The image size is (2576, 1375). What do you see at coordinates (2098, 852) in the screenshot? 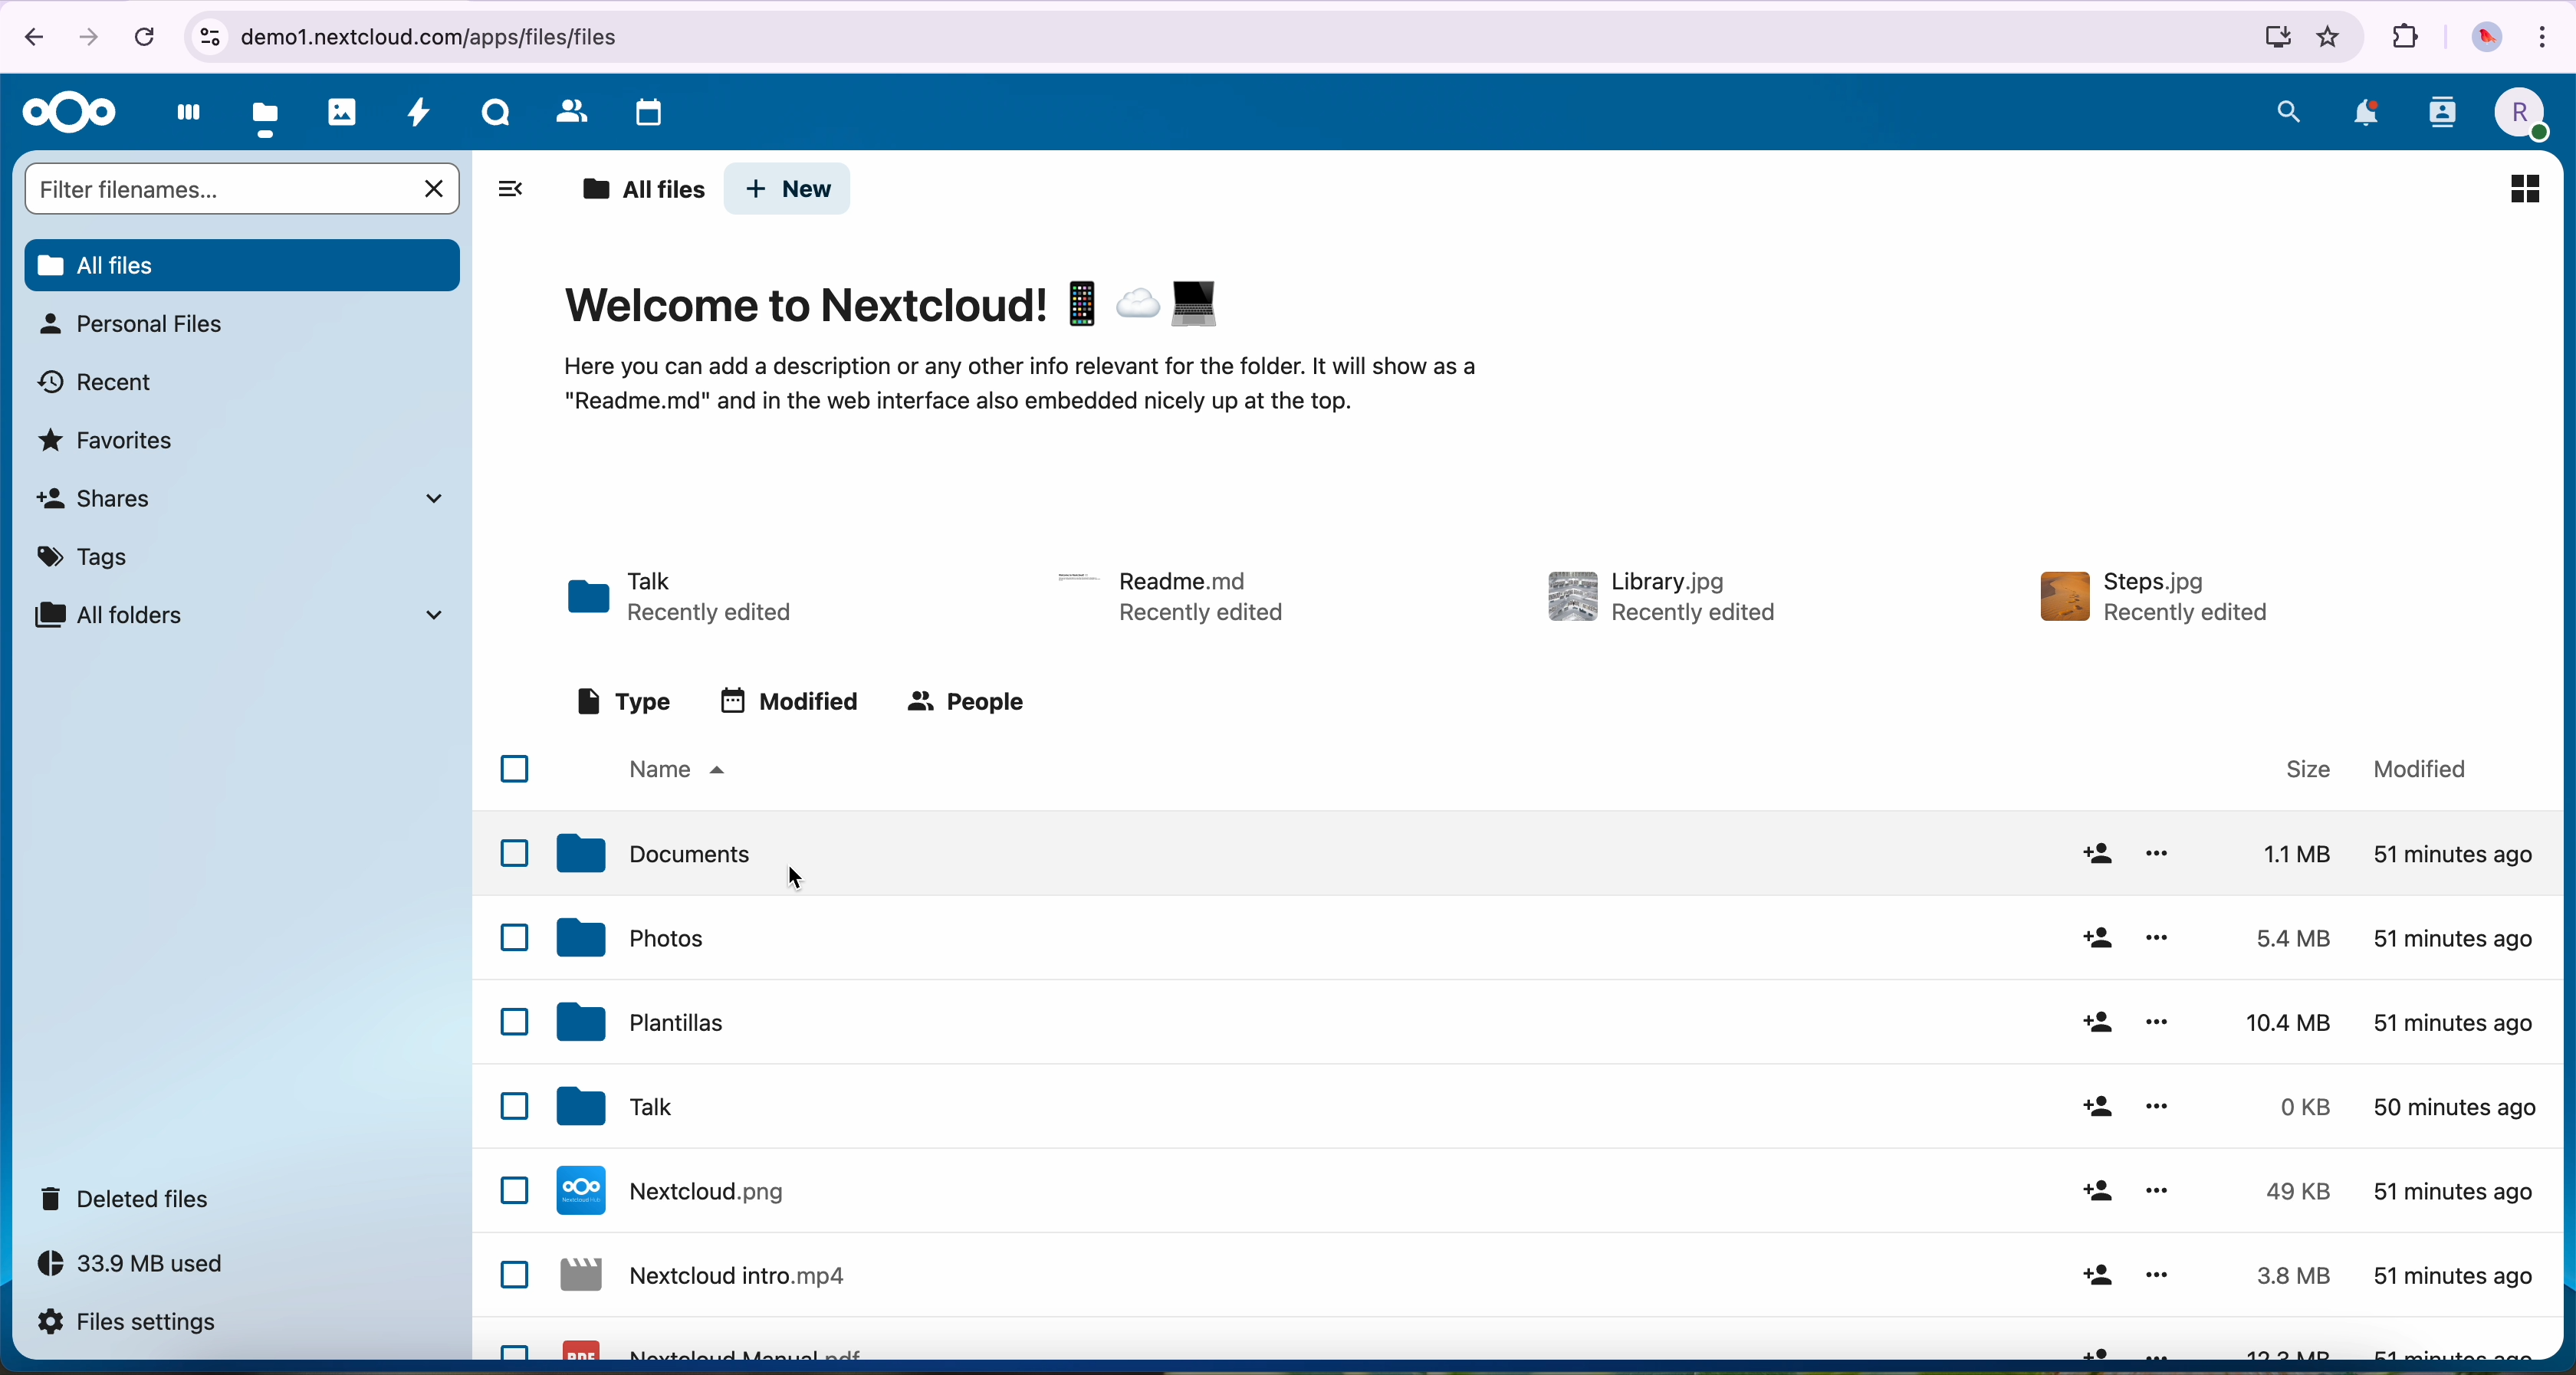
I see `add` at bounding box center [2098, 852].